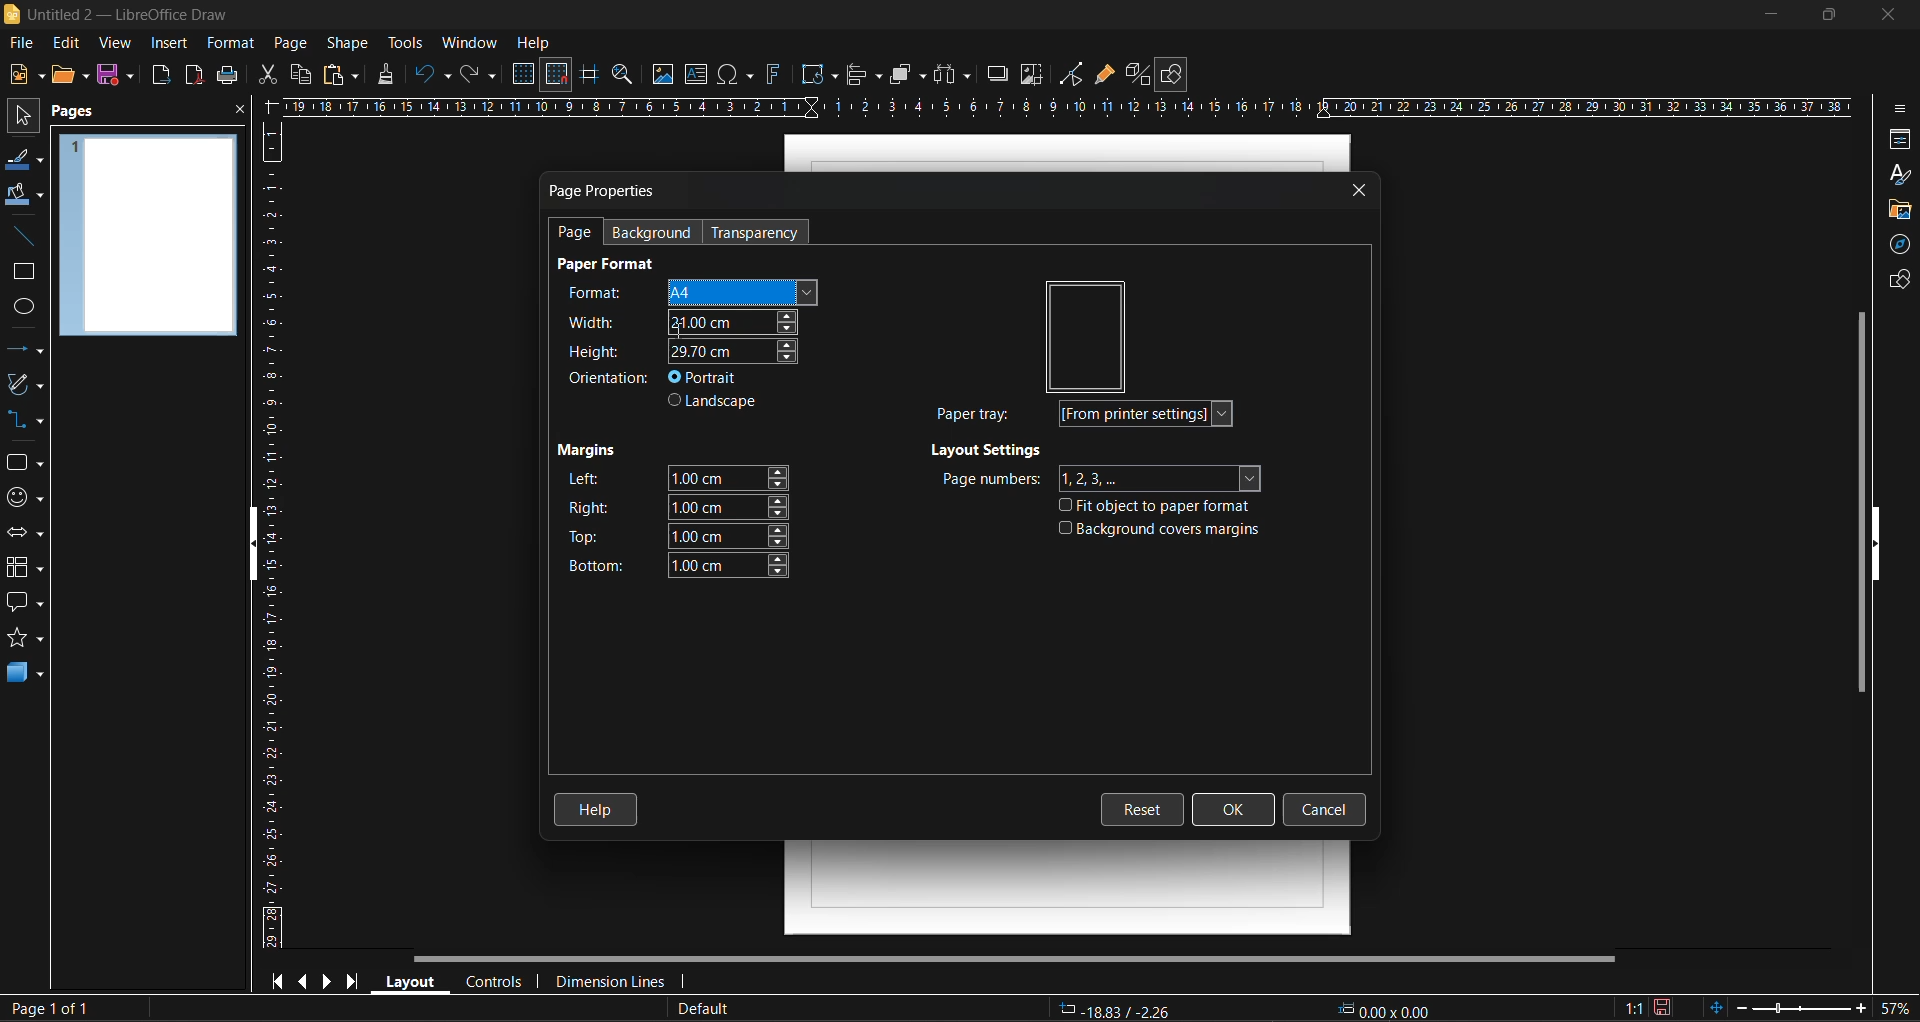 Image resolution: width=1920 pixels, height=1022 pixels. Describe the element at coordinates (598, 805) in the screenshot. I see `help` at that location.